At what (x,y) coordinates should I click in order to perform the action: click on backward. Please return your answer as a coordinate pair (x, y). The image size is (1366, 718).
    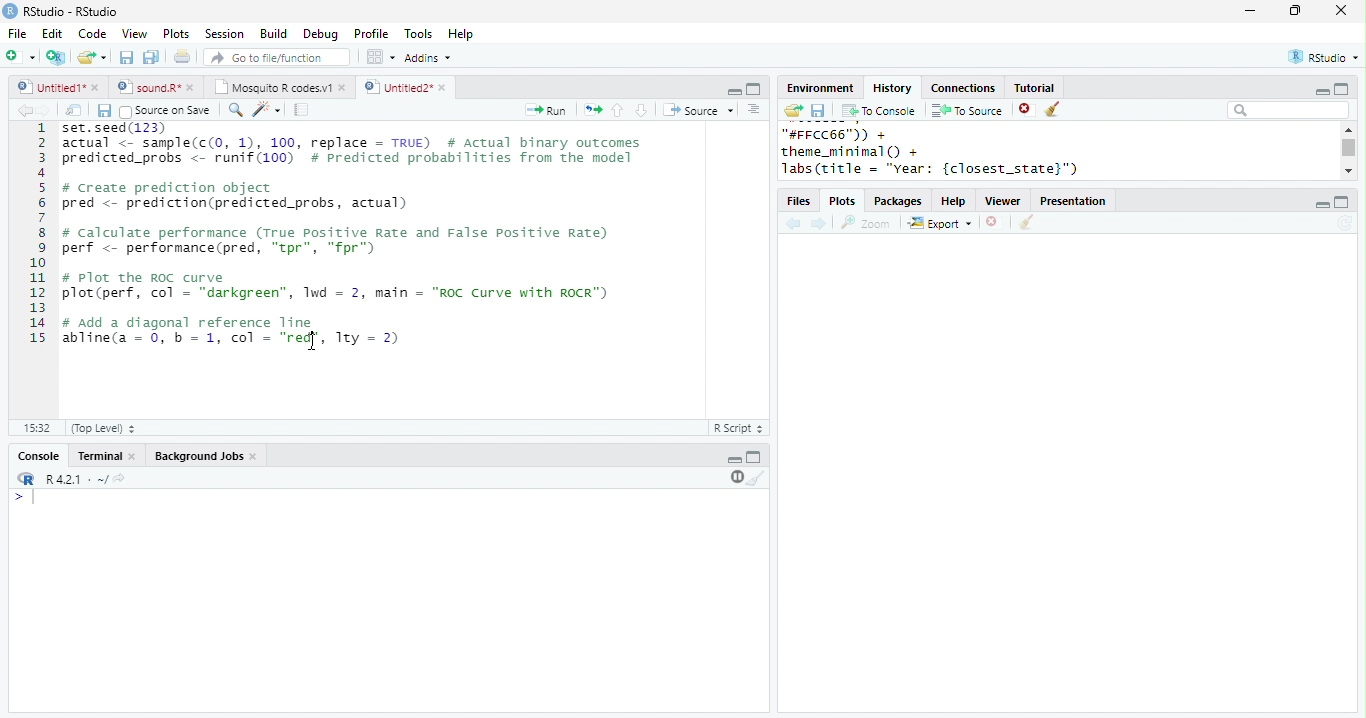
    Looking at the image, I should click on (24, 110).